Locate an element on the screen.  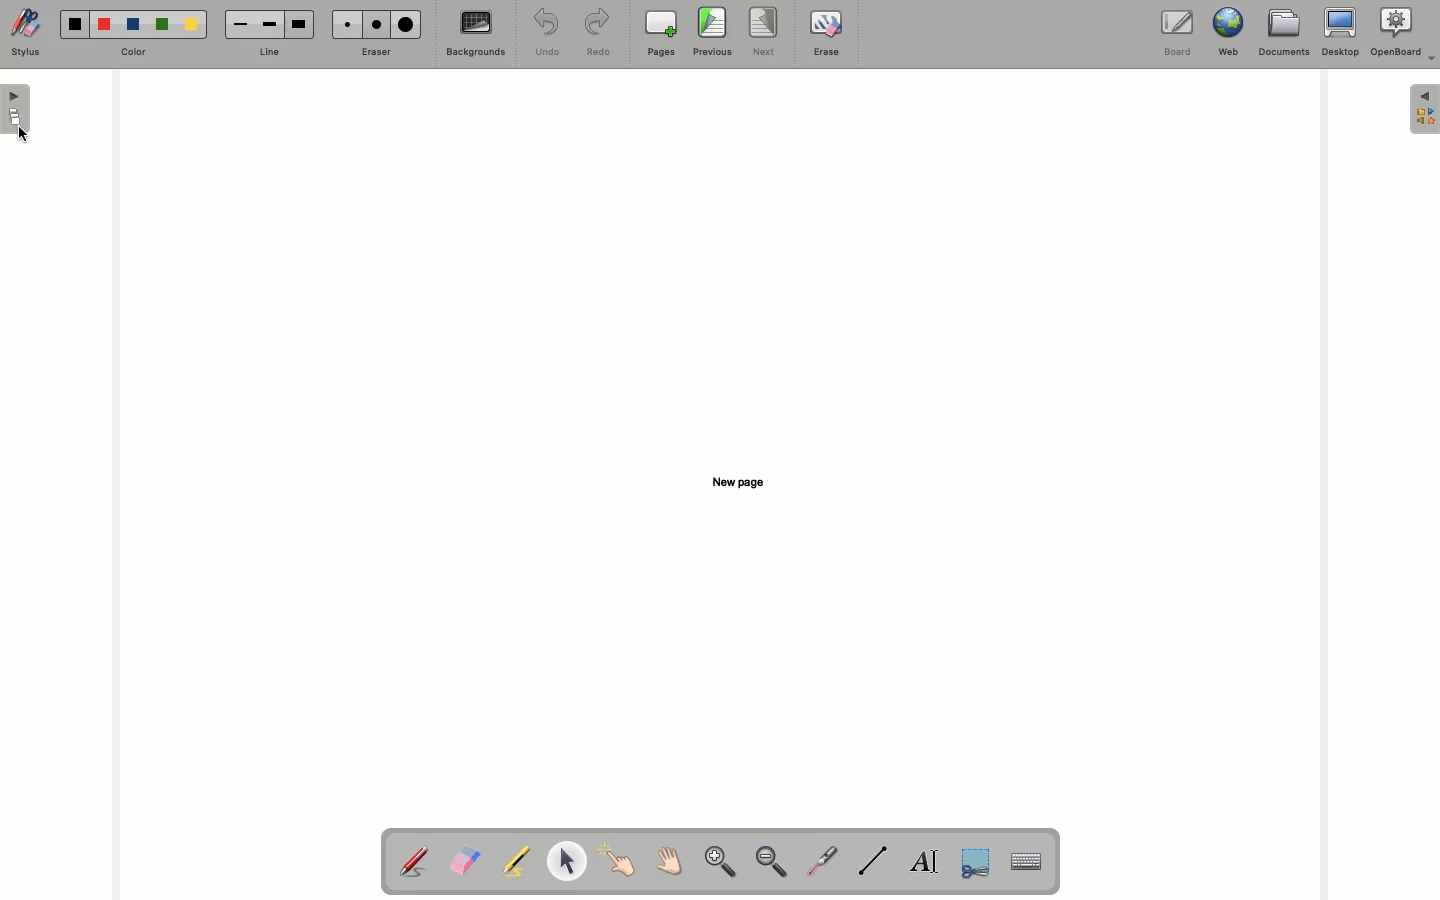
Redo is located at coordinates (595, 34).